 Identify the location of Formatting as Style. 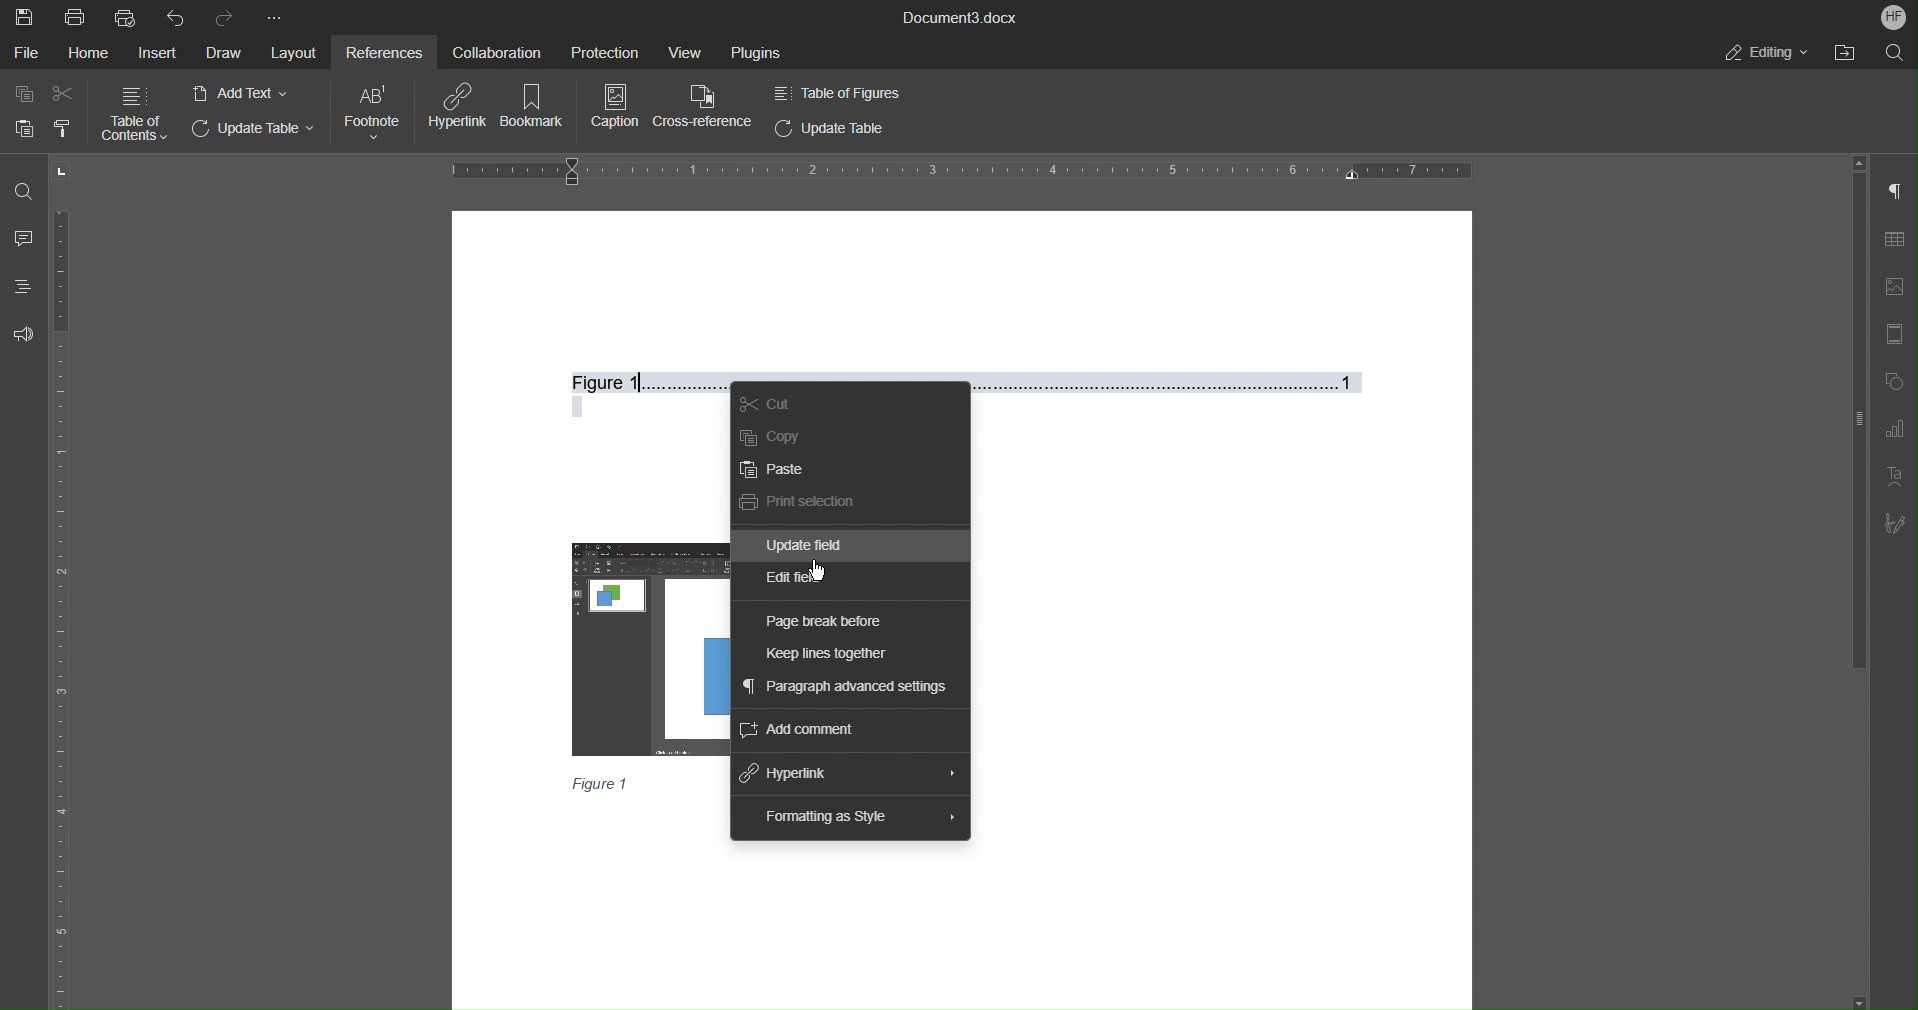
(827, 817).